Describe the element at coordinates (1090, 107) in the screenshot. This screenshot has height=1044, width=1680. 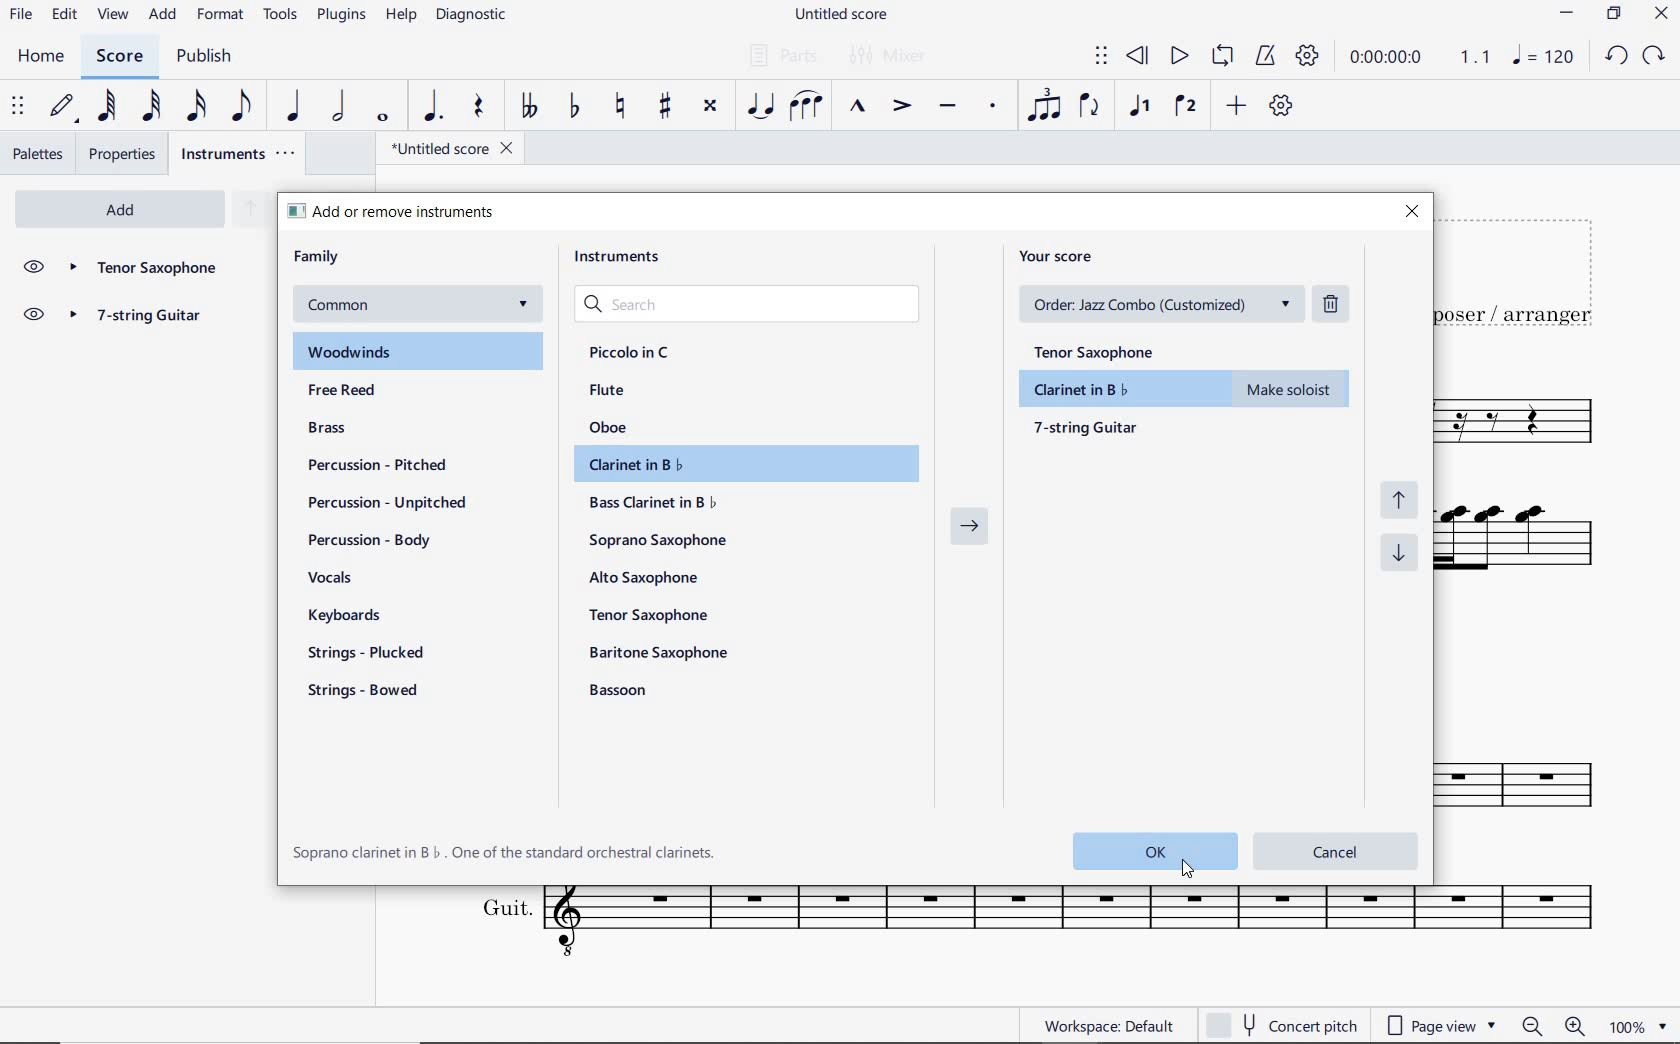
I see `FLIP DIRECTION` at that location.